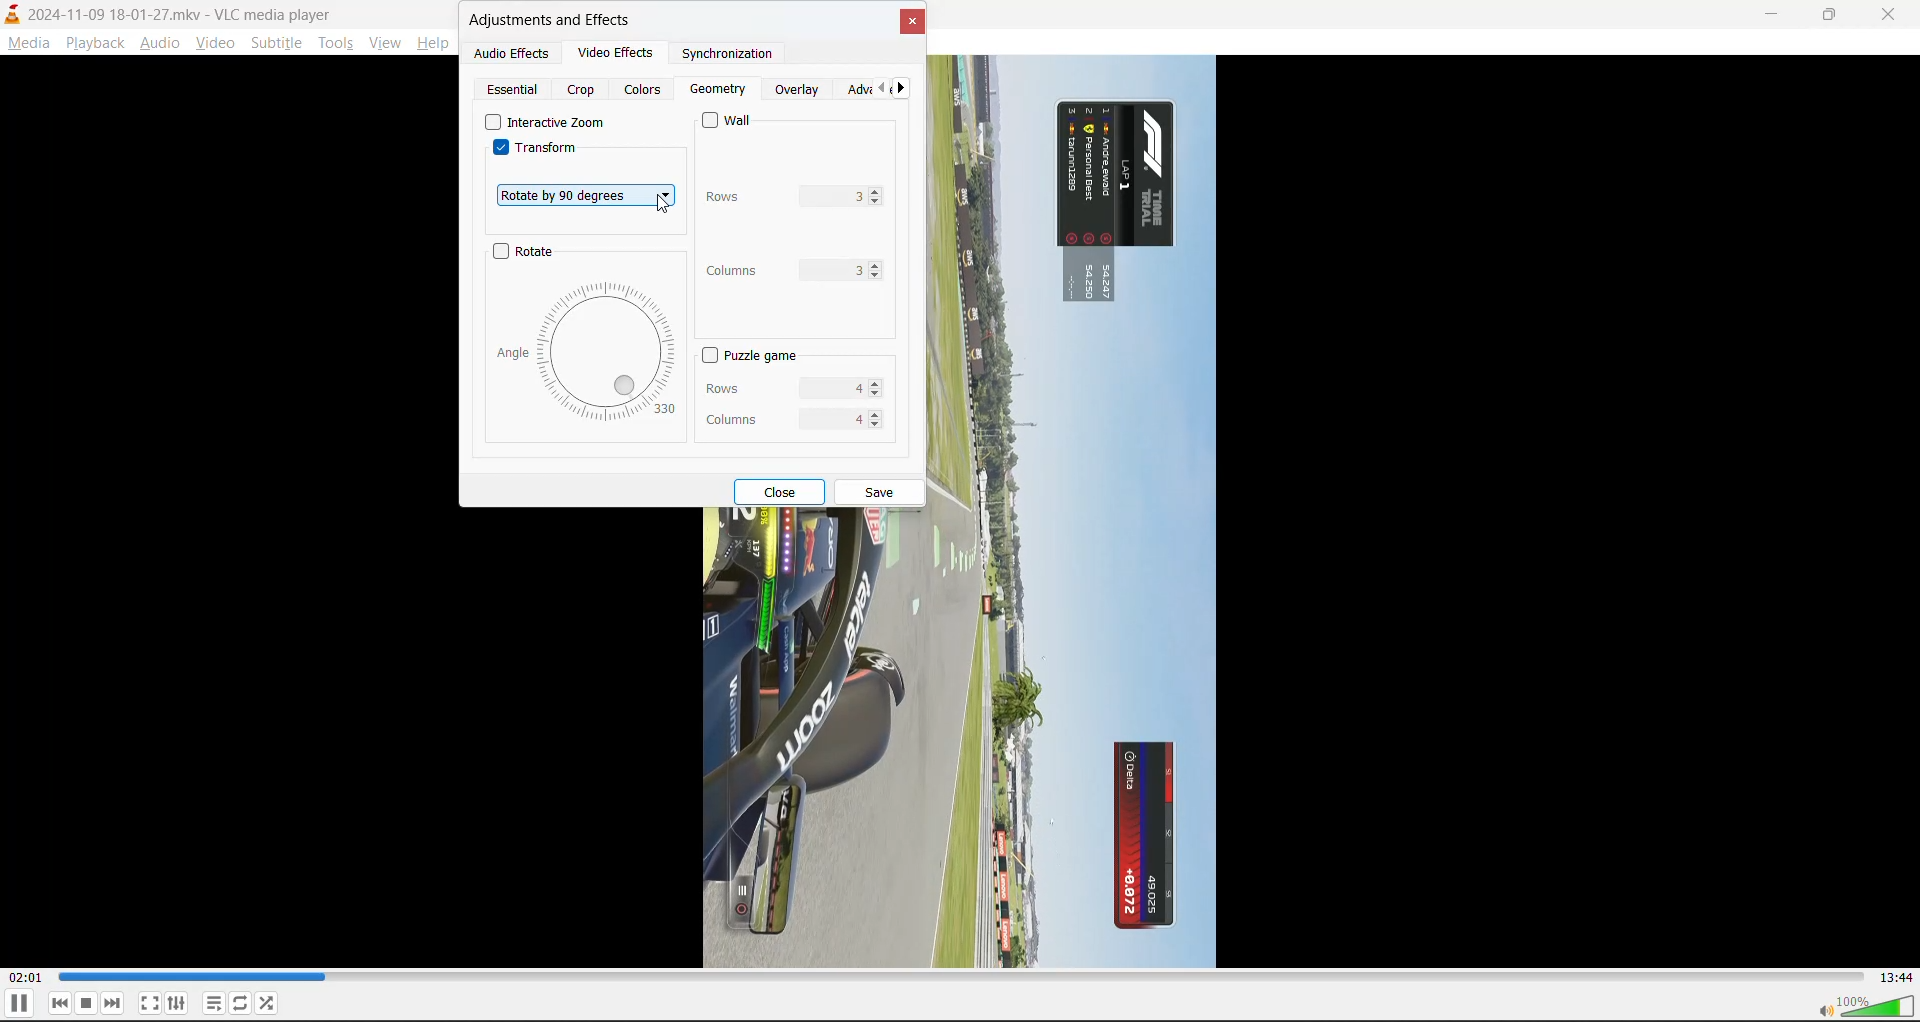  Describe the element at coordinates (878, 393) in the screenshot. I see `Decrease` at that location.